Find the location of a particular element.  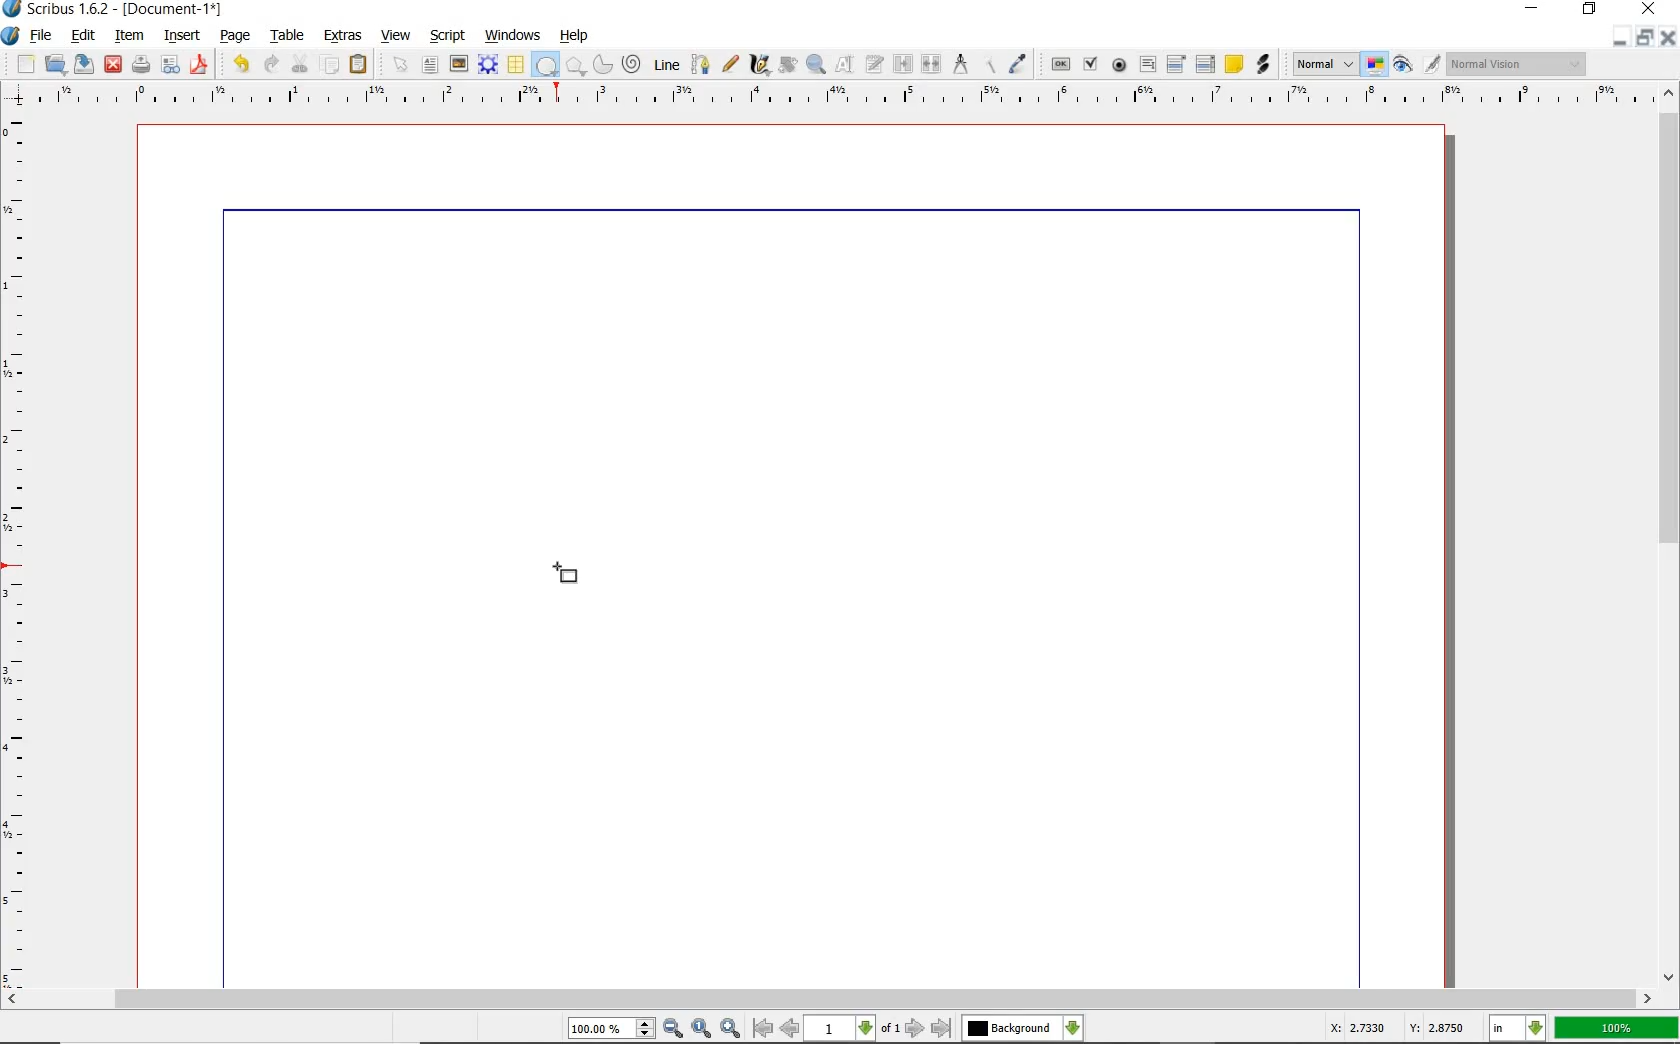

SELECT is located at coordinates (401, 66).